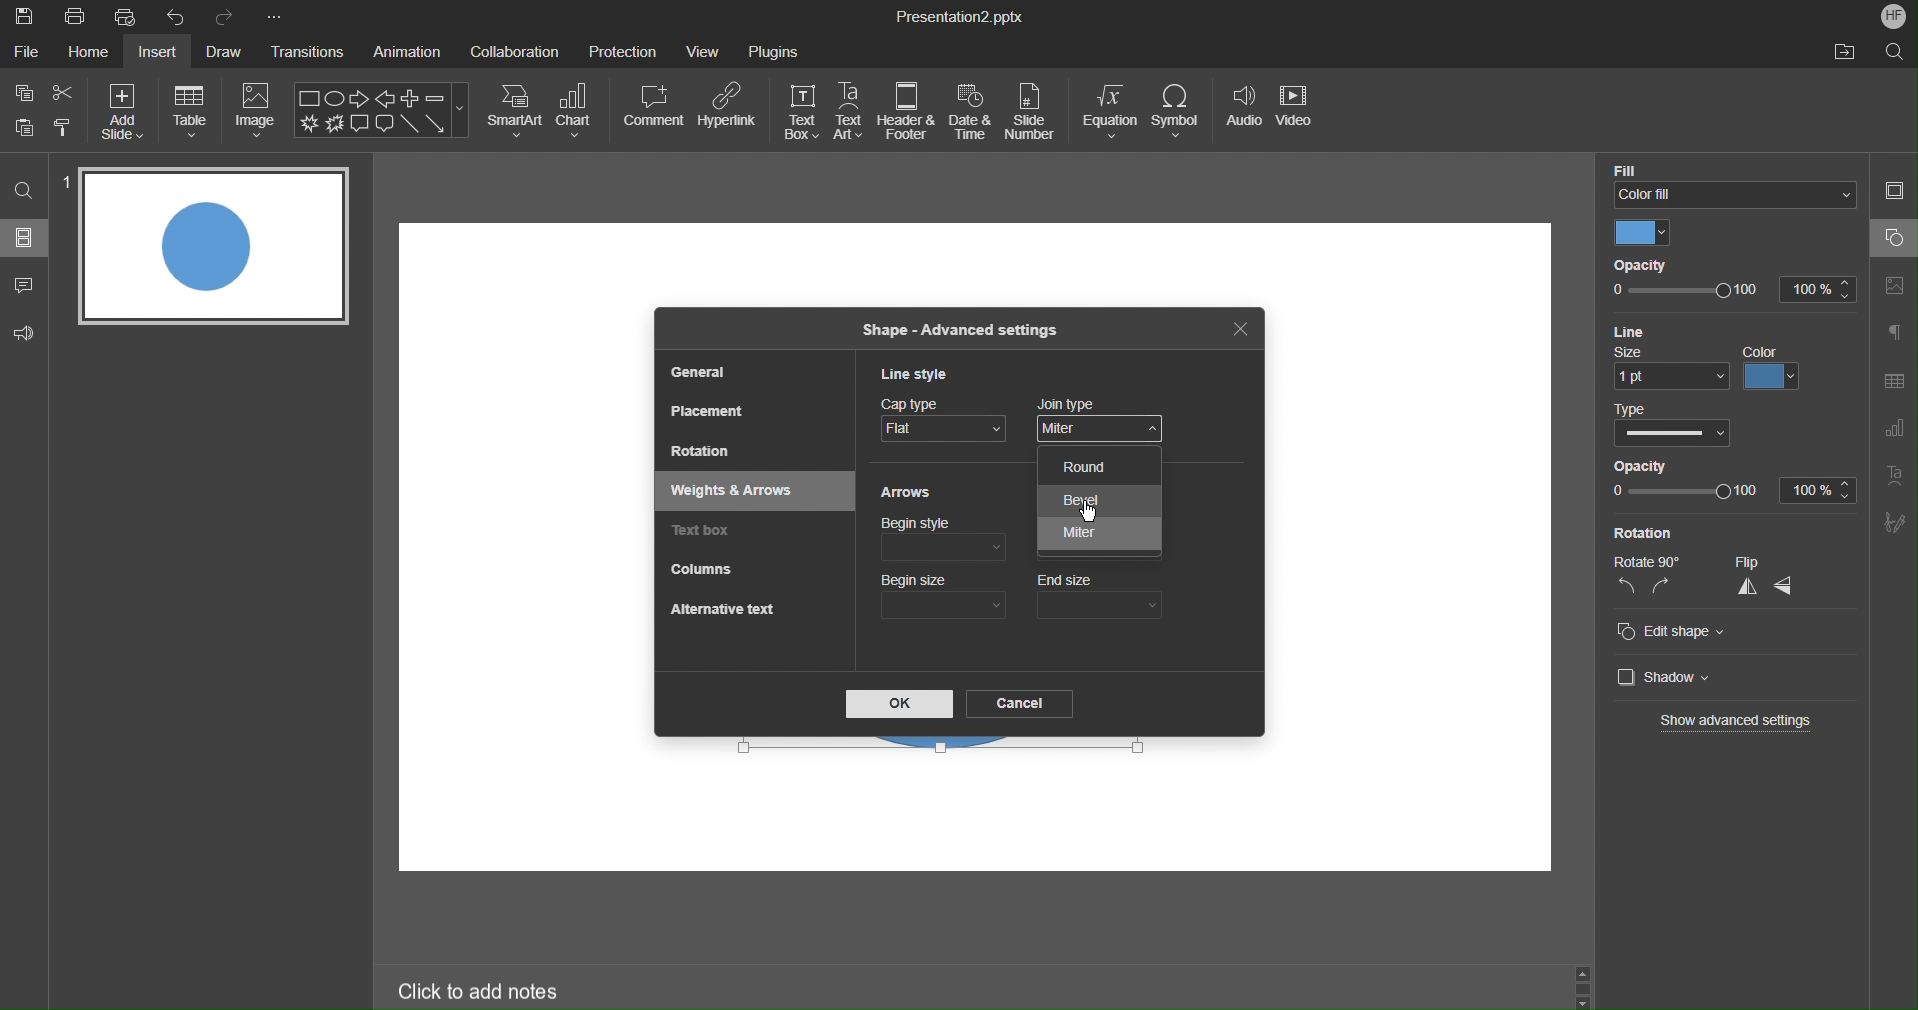  What do you see at coordinates (475, 990) in the screenshot?
I see `Click to add notes` at bounding box center [475, 990].